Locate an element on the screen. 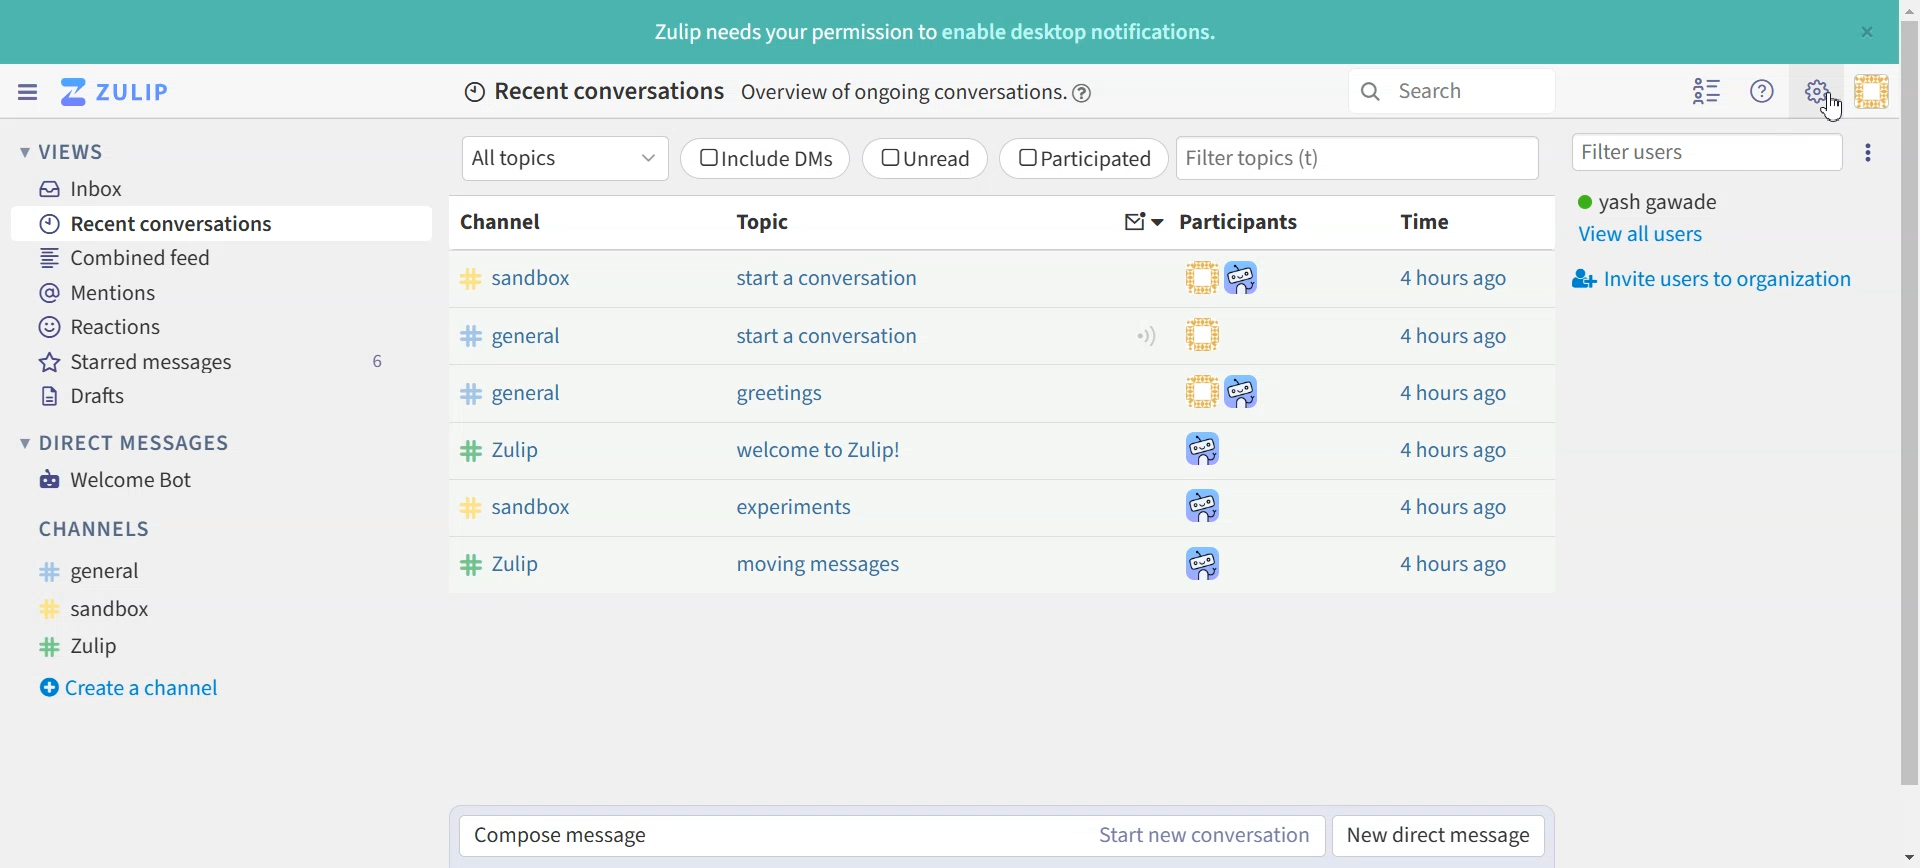 This screenshot has height=868, width=1920. #general is located at coordinates (559, 397).